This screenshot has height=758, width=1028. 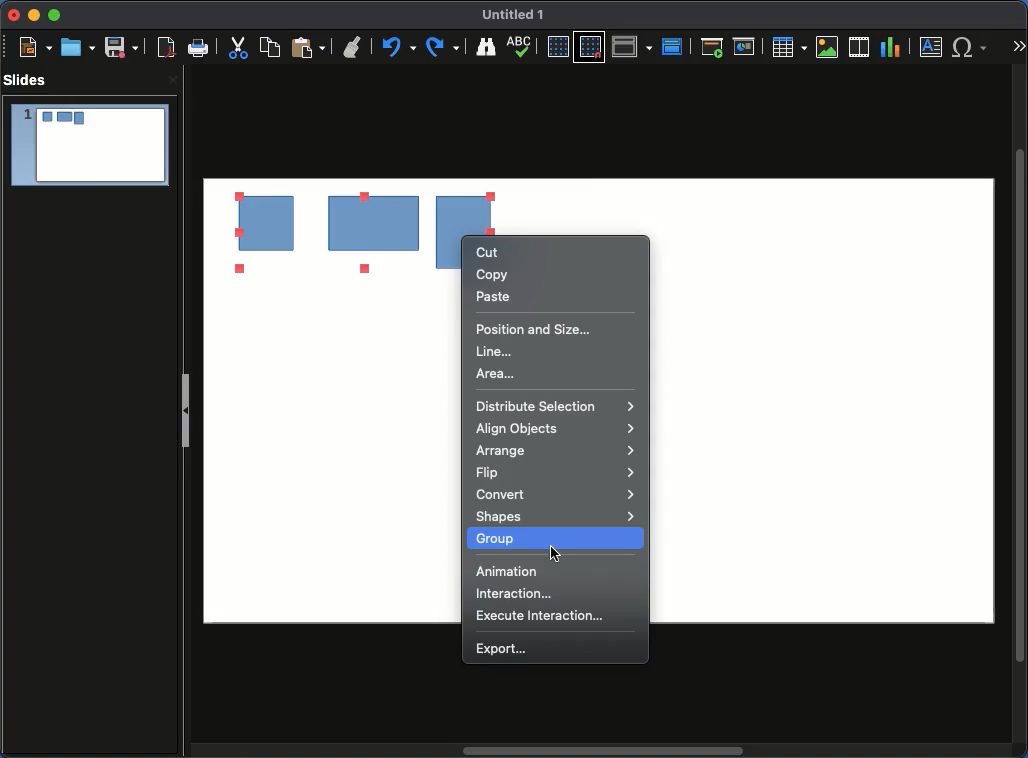 What do you see at coordinates (932, 47) in the screenshot?
I see `Text box` at bounding box center [932, 47].